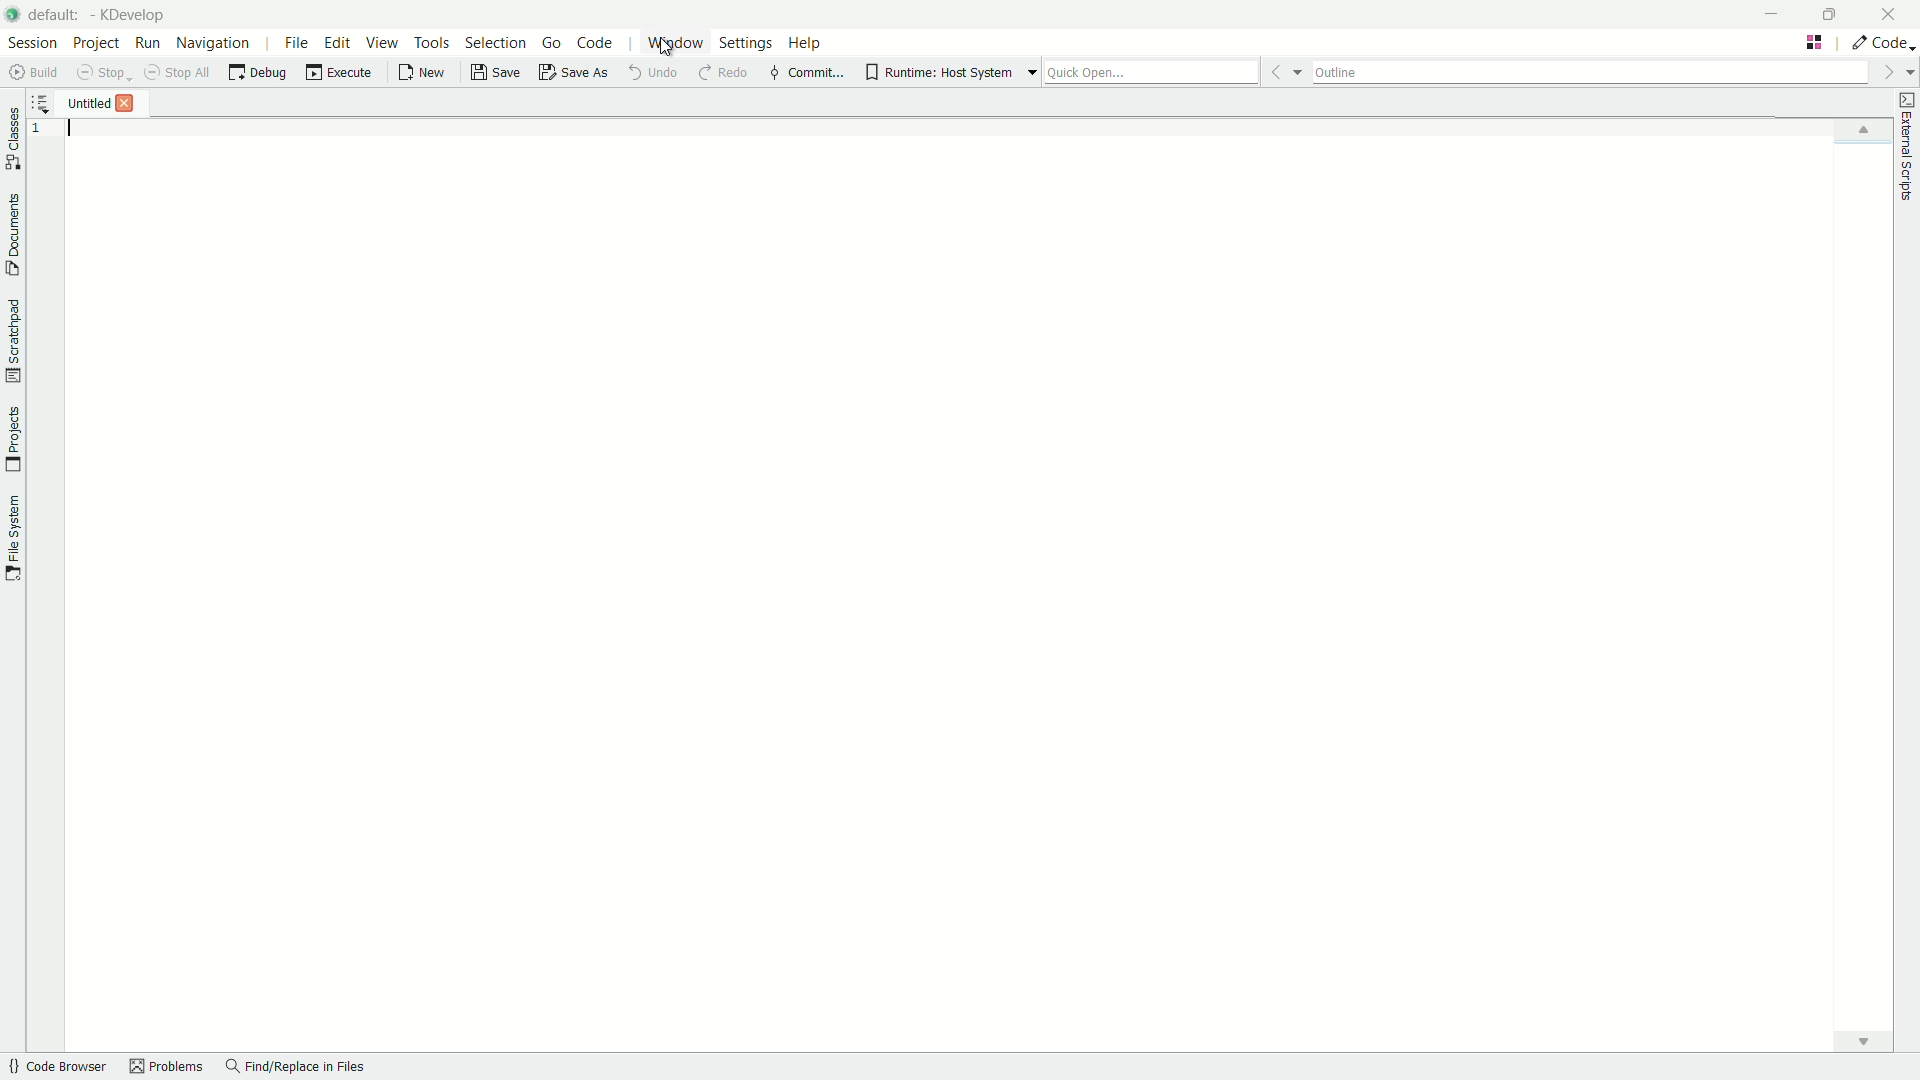 The image size is (1920, 1080). Describe the element at coordinates (69, 135) in the screenshot. I see `typing cursor` at that location.